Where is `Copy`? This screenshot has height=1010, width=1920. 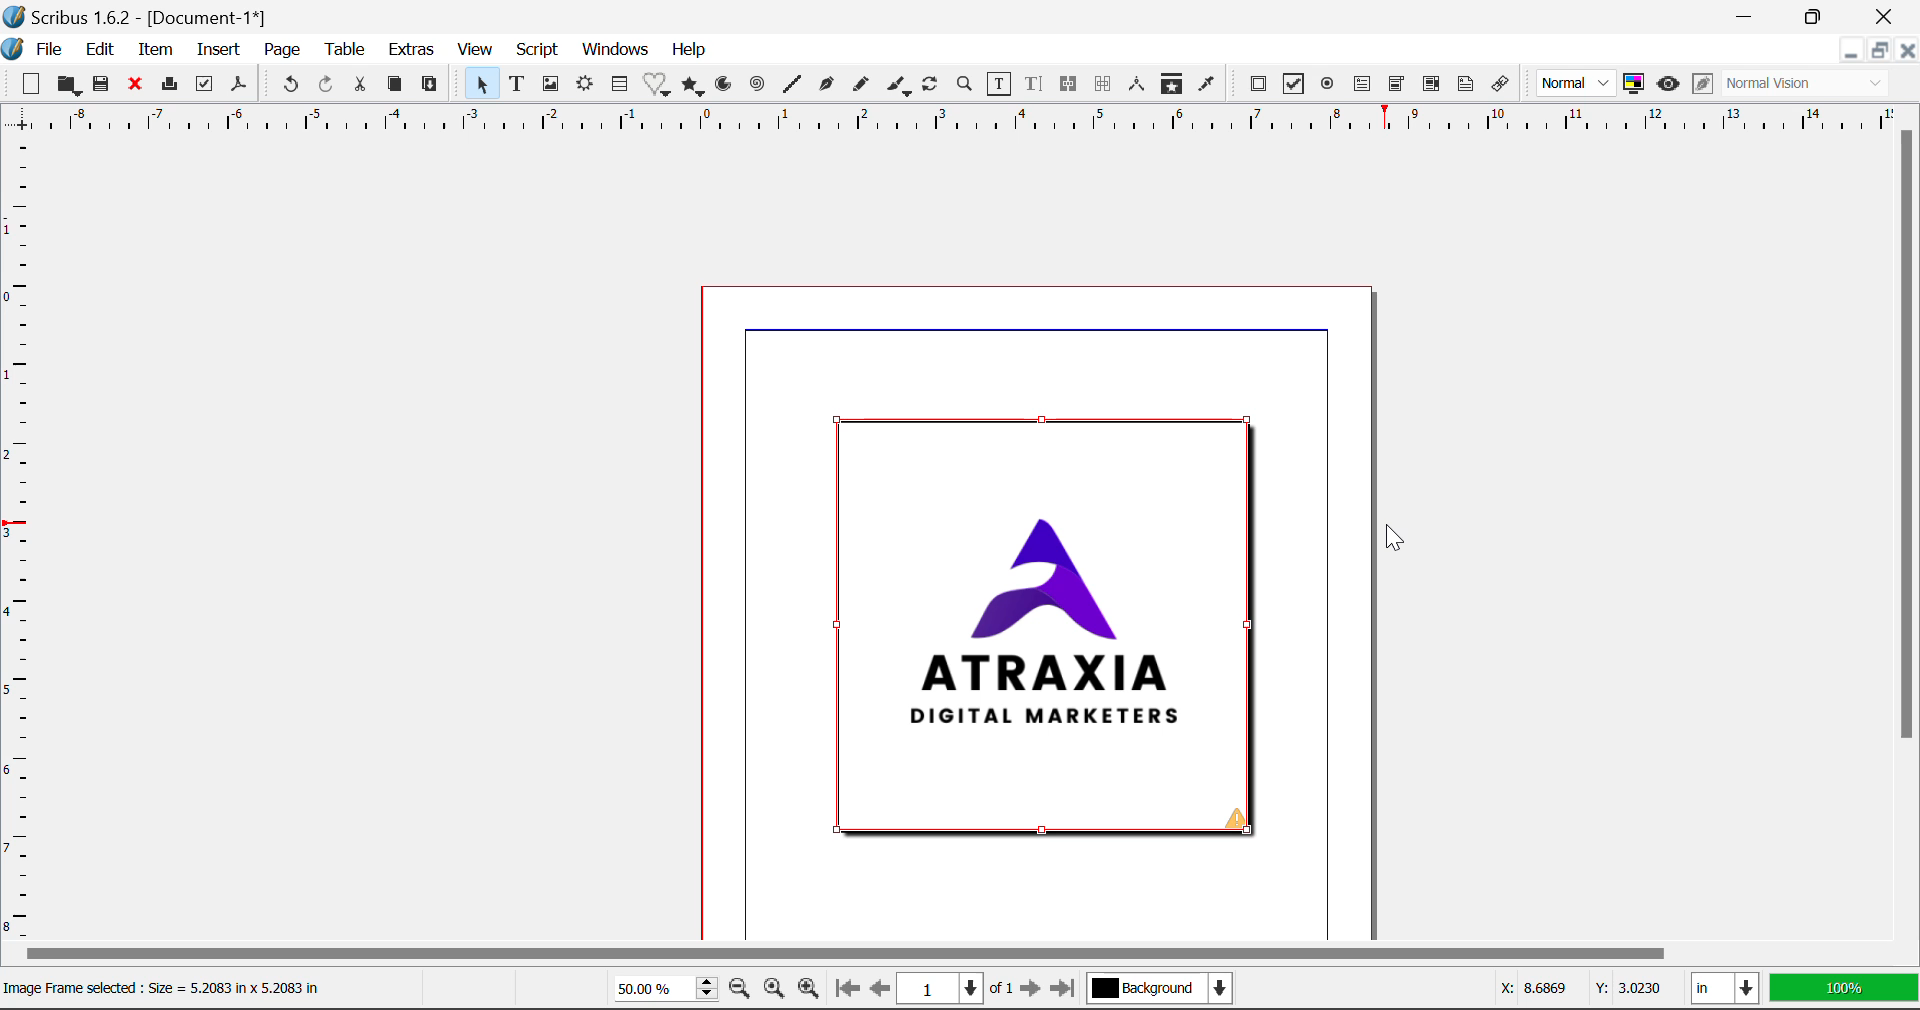
Copy is located at coordinates (395, 87).